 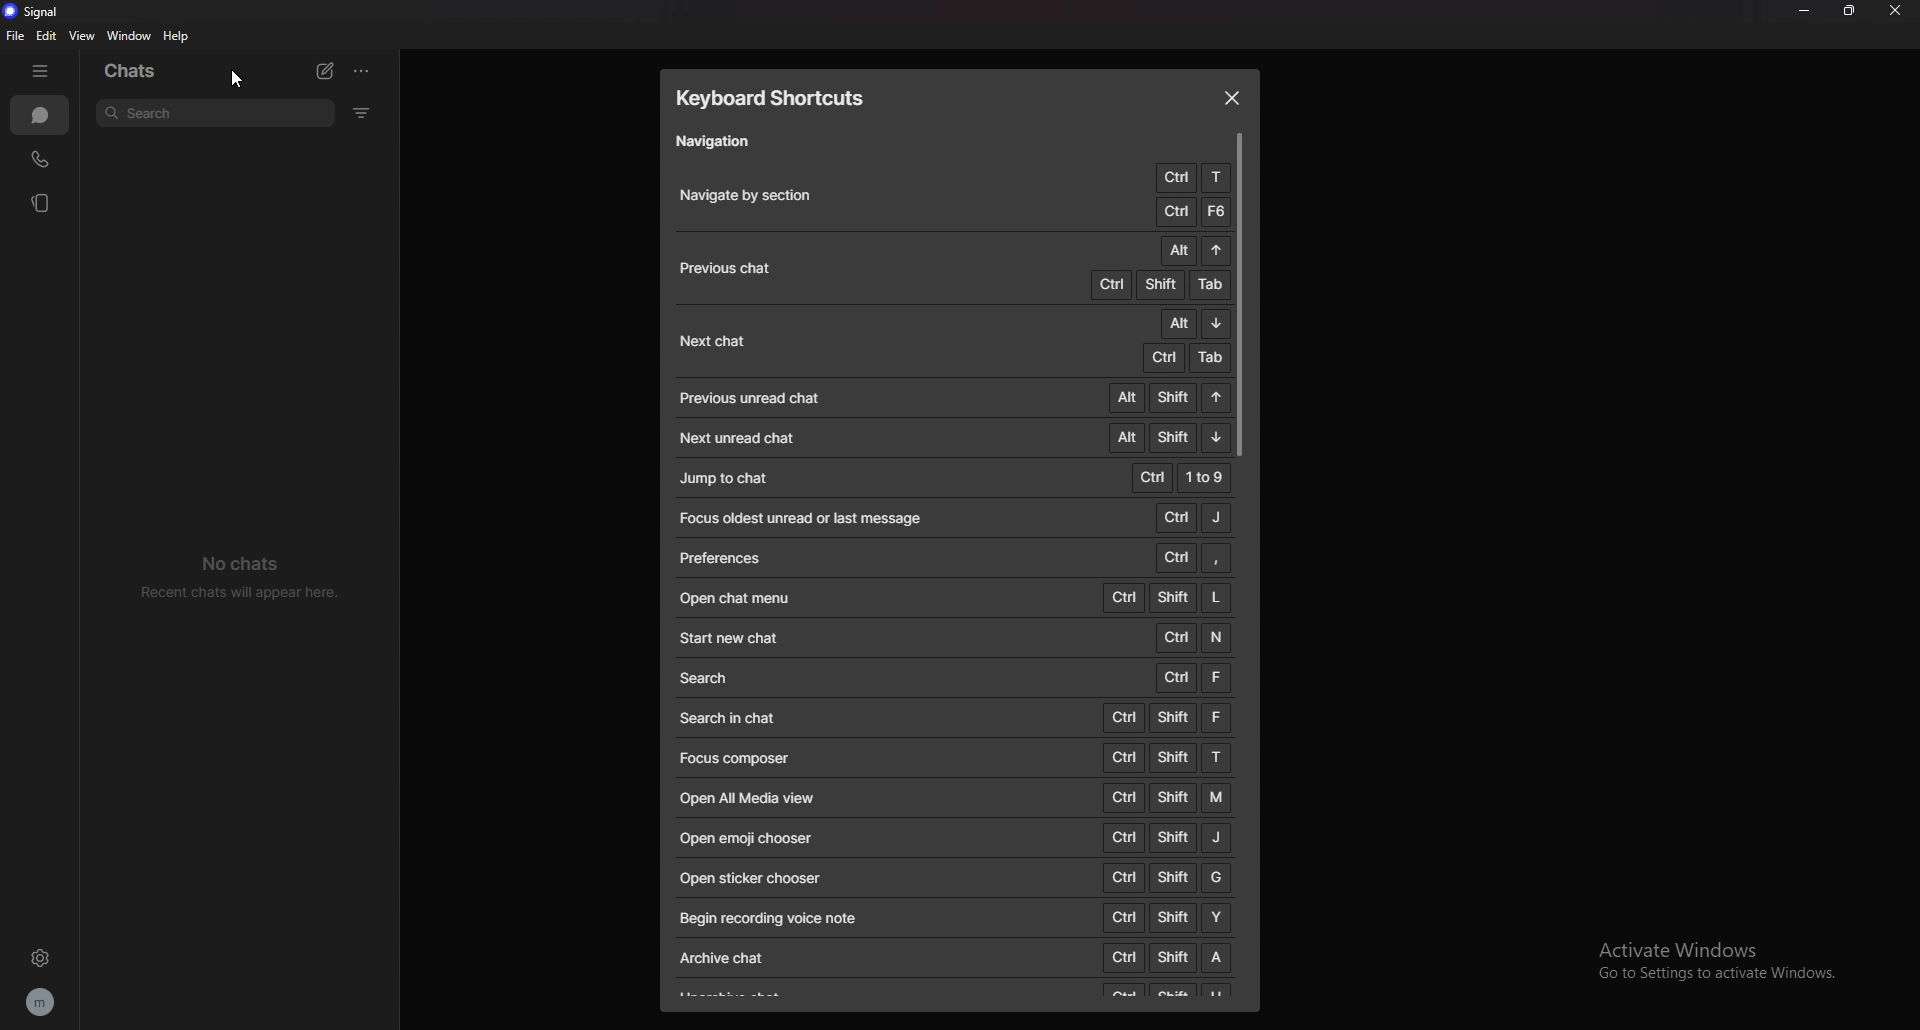 I want to click on next unread chat, so click(x=748, y=437).